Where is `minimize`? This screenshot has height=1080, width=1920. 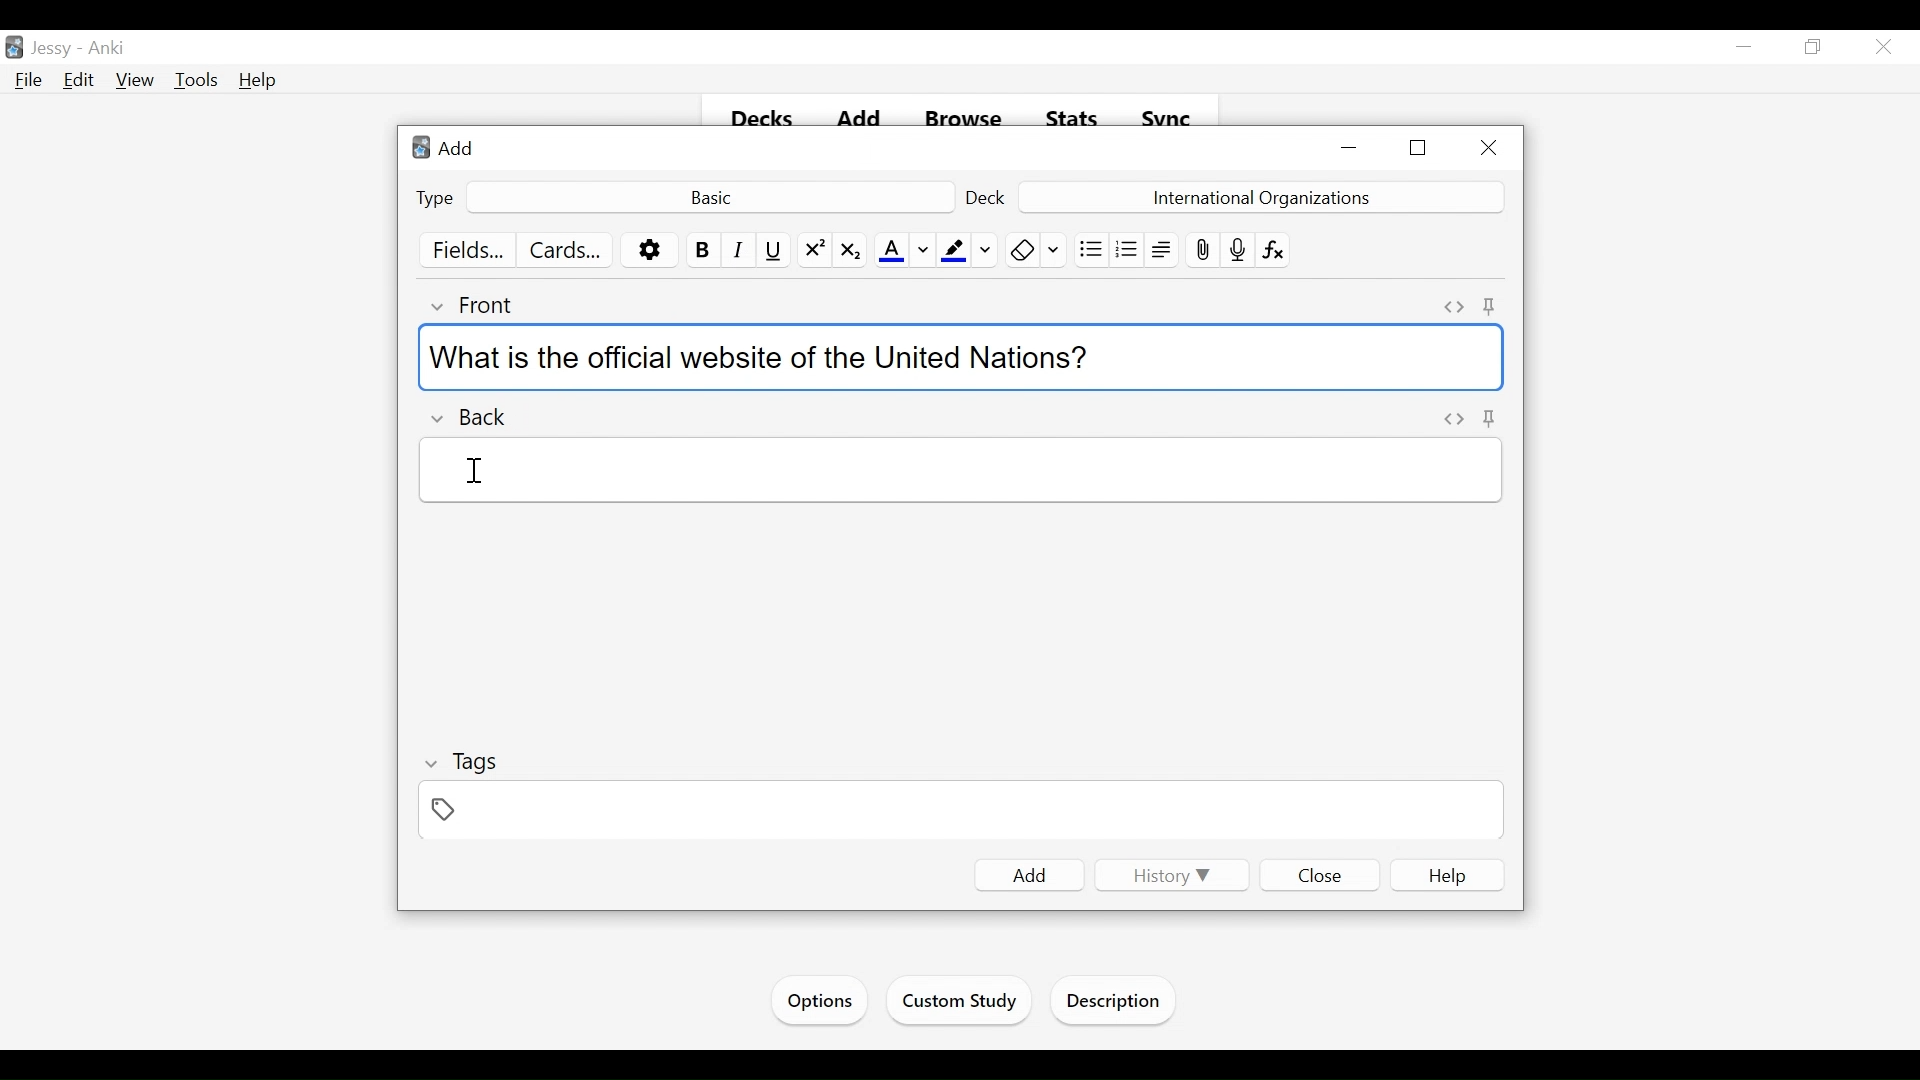 minimize is located at coordinates (1744, 47).